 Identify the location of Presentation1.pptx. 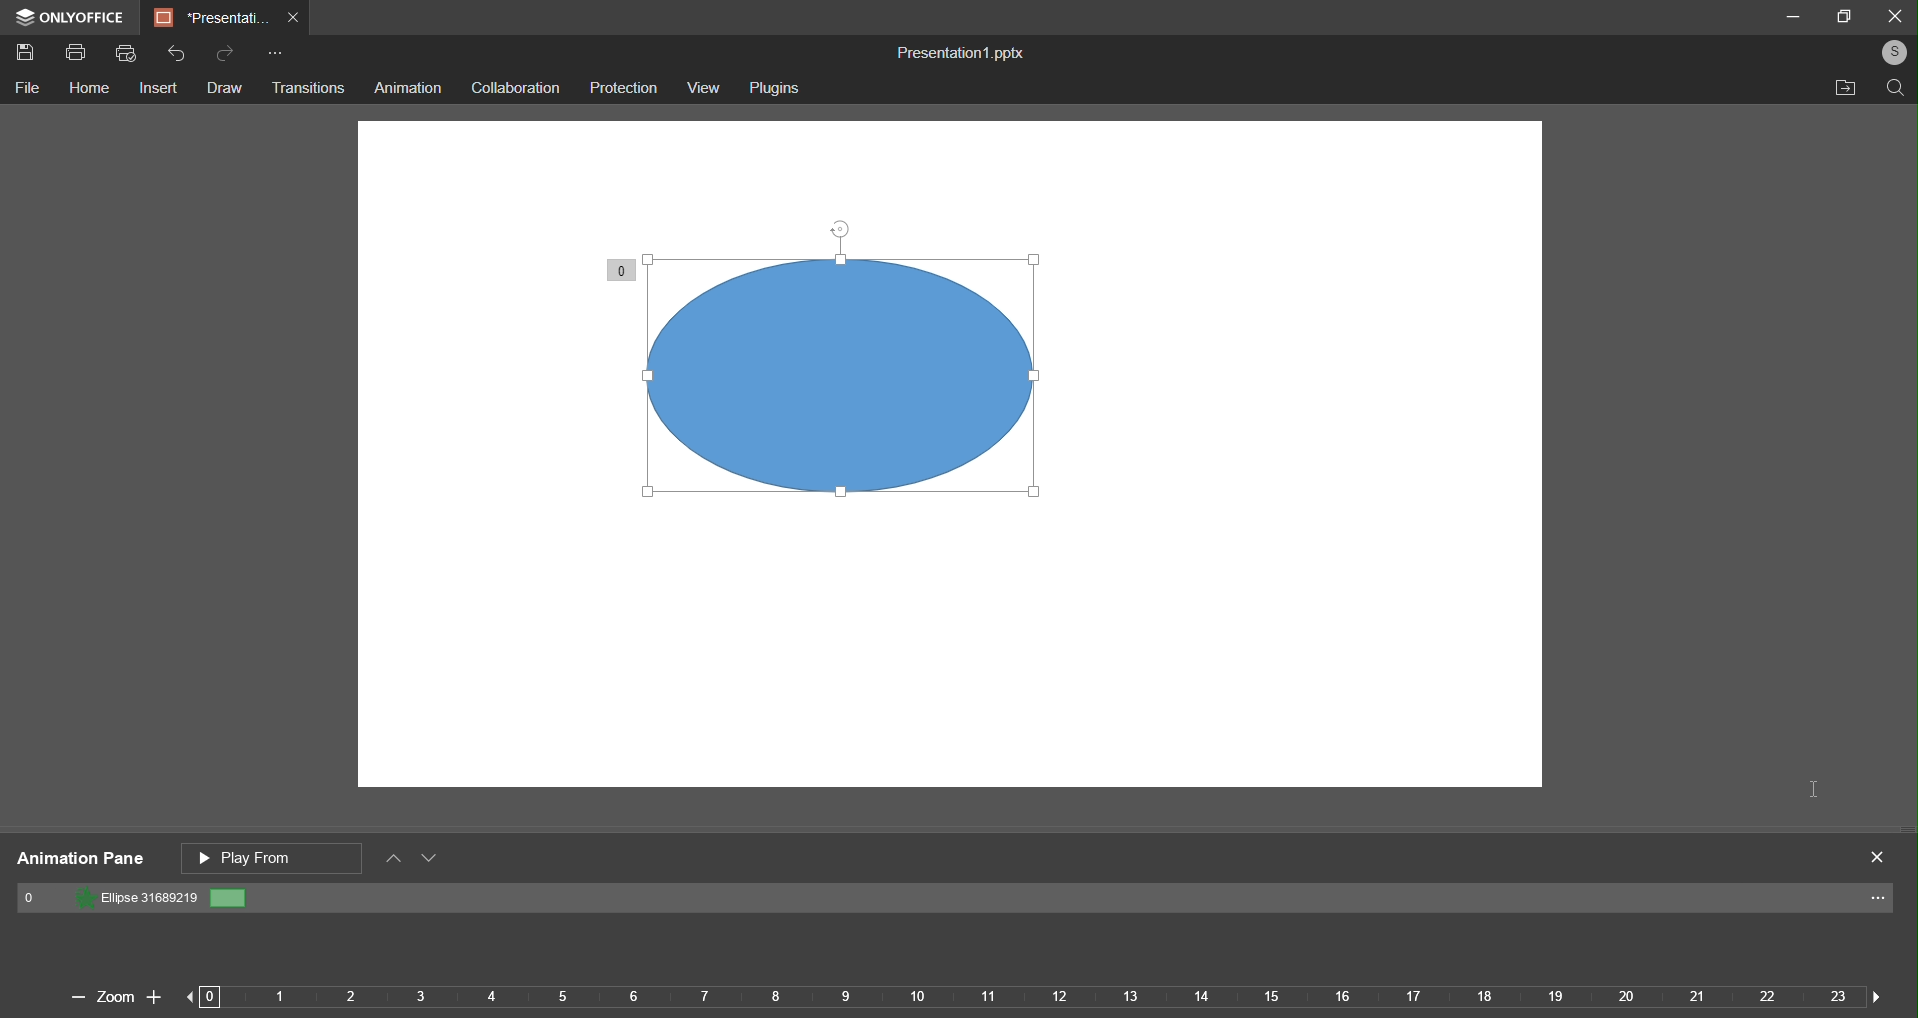
(955, 49).